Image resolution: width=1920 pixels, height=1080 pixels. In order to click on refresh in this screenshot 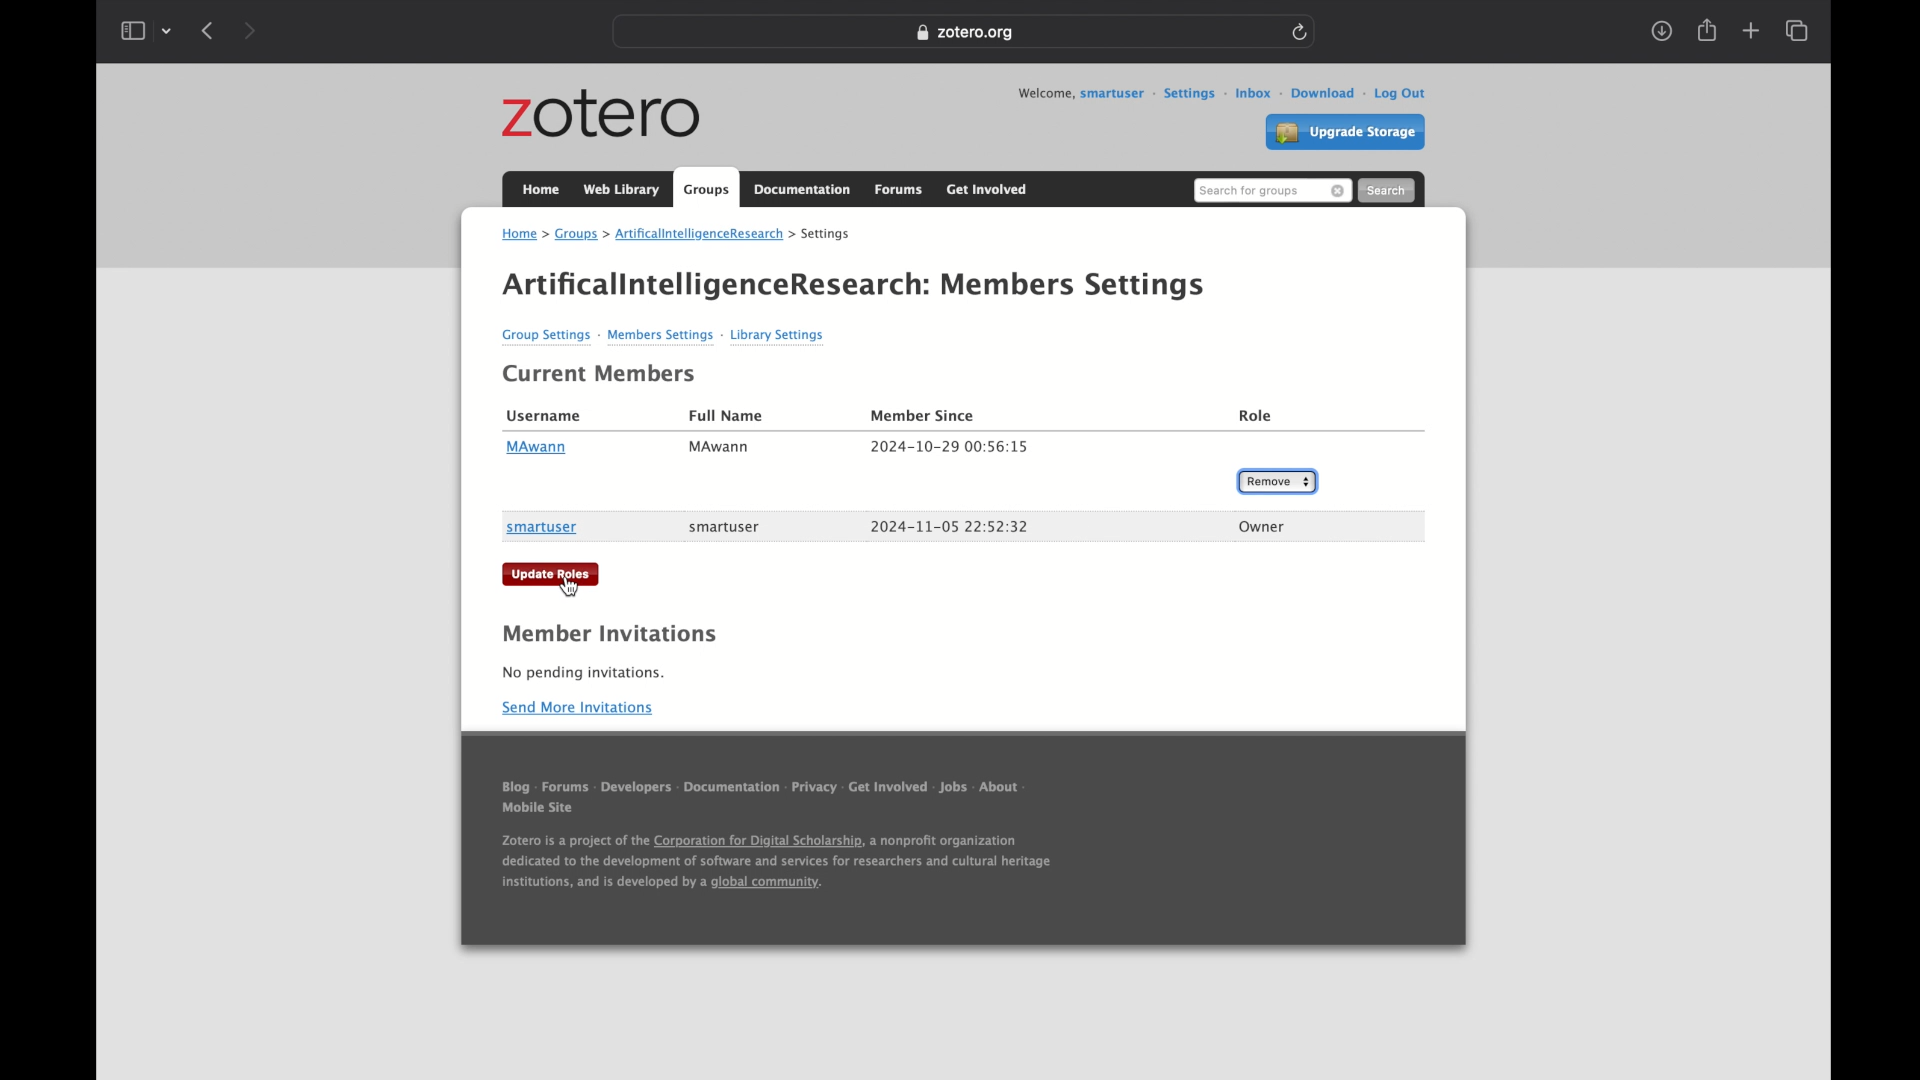, I will do `click(1301, 32)`.